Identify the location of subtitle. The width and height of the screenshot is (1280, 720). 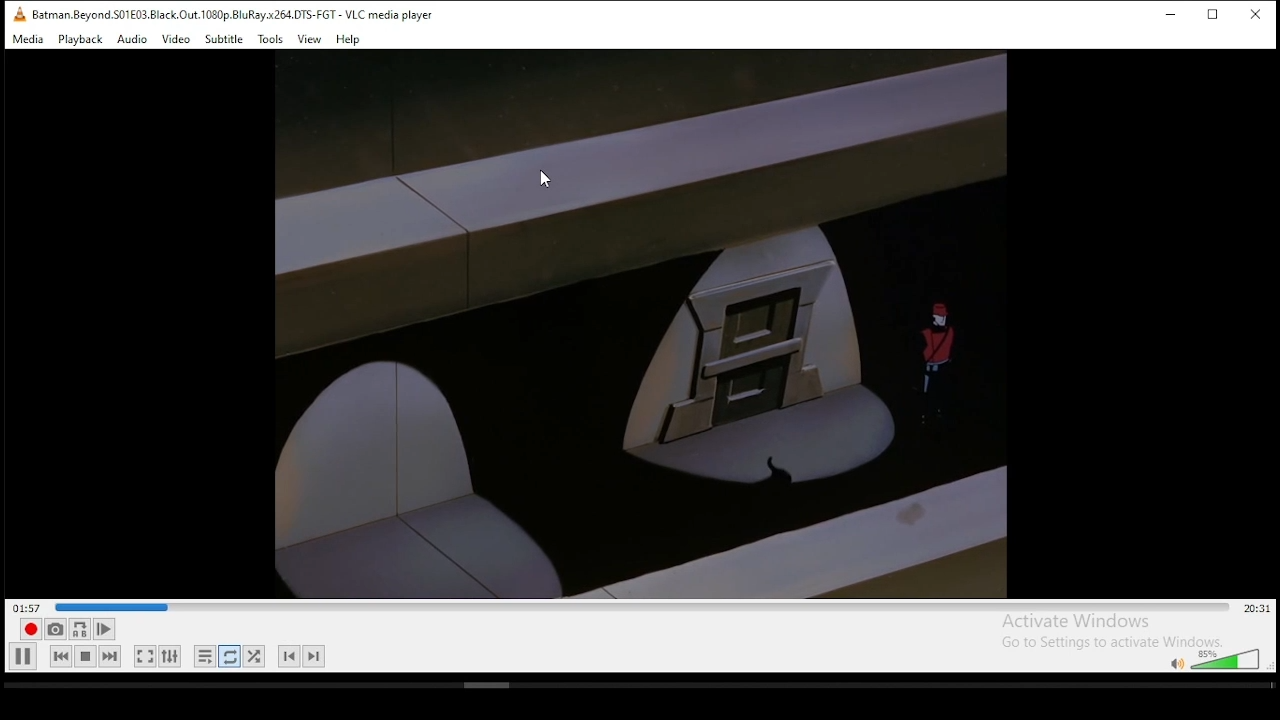
(224, 39).